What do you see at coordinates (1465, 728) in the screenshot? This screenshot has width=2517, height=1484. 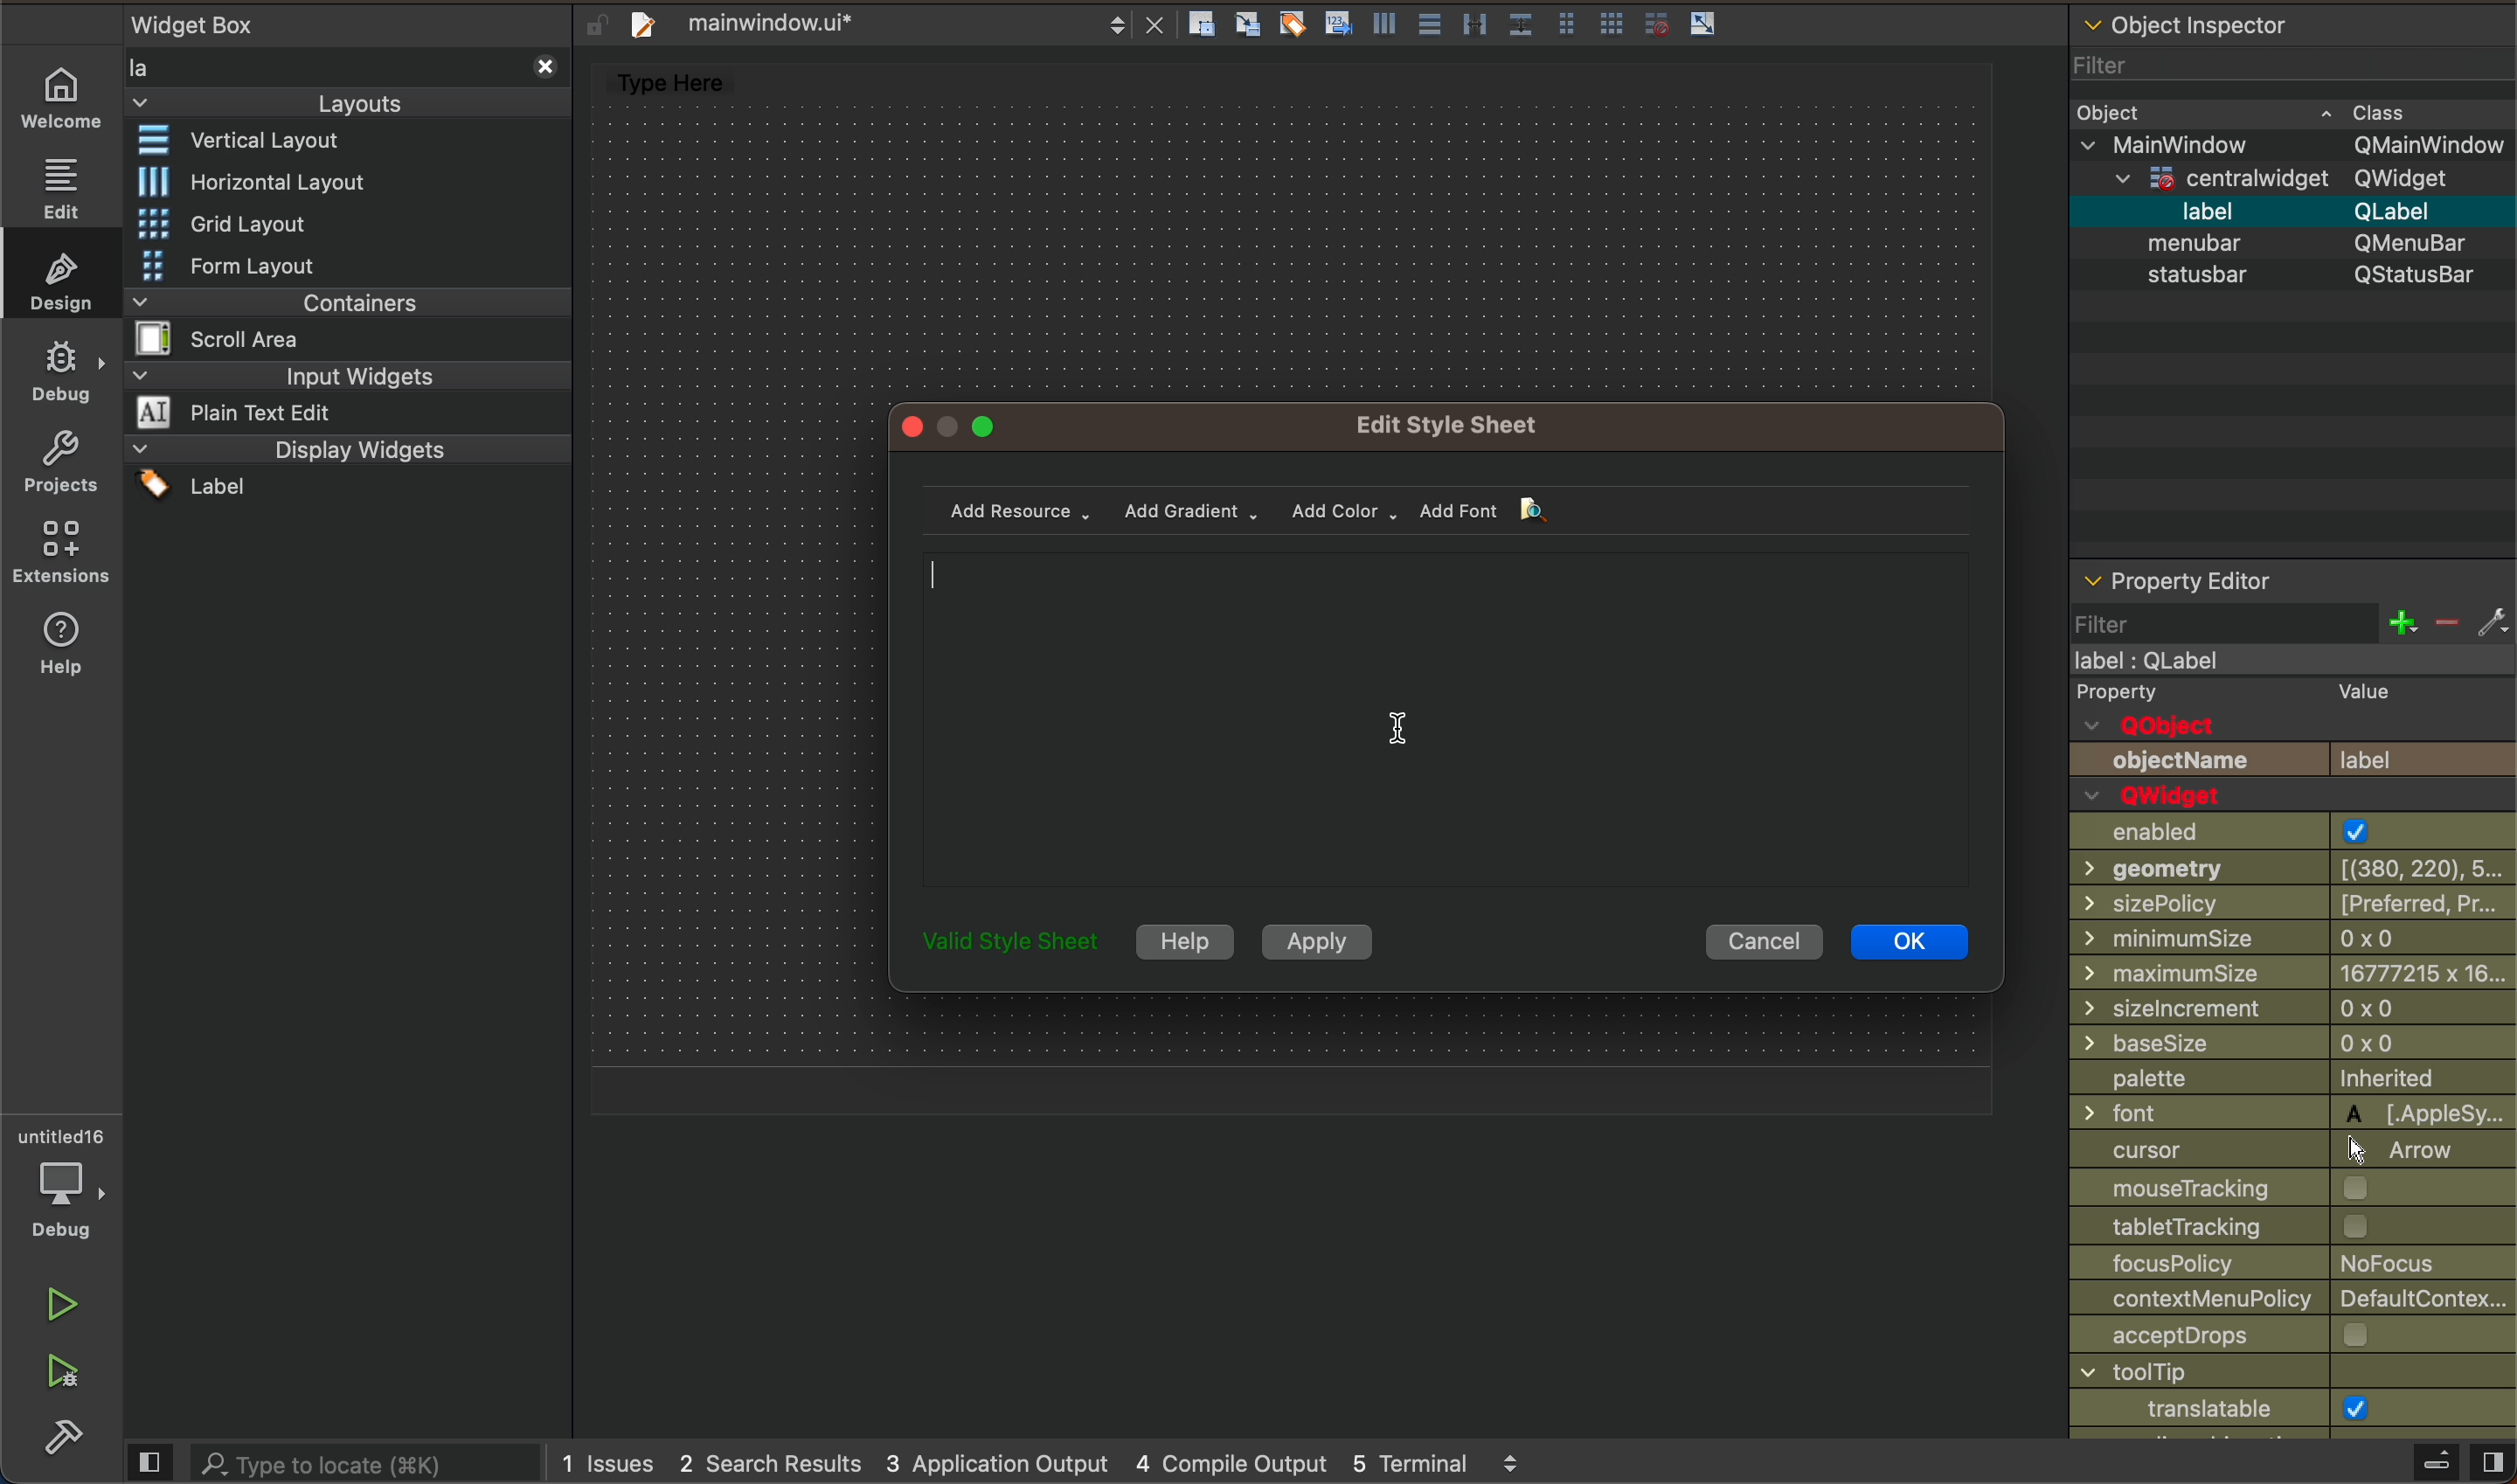 I see `editor` at bounding box center [1465, 728].